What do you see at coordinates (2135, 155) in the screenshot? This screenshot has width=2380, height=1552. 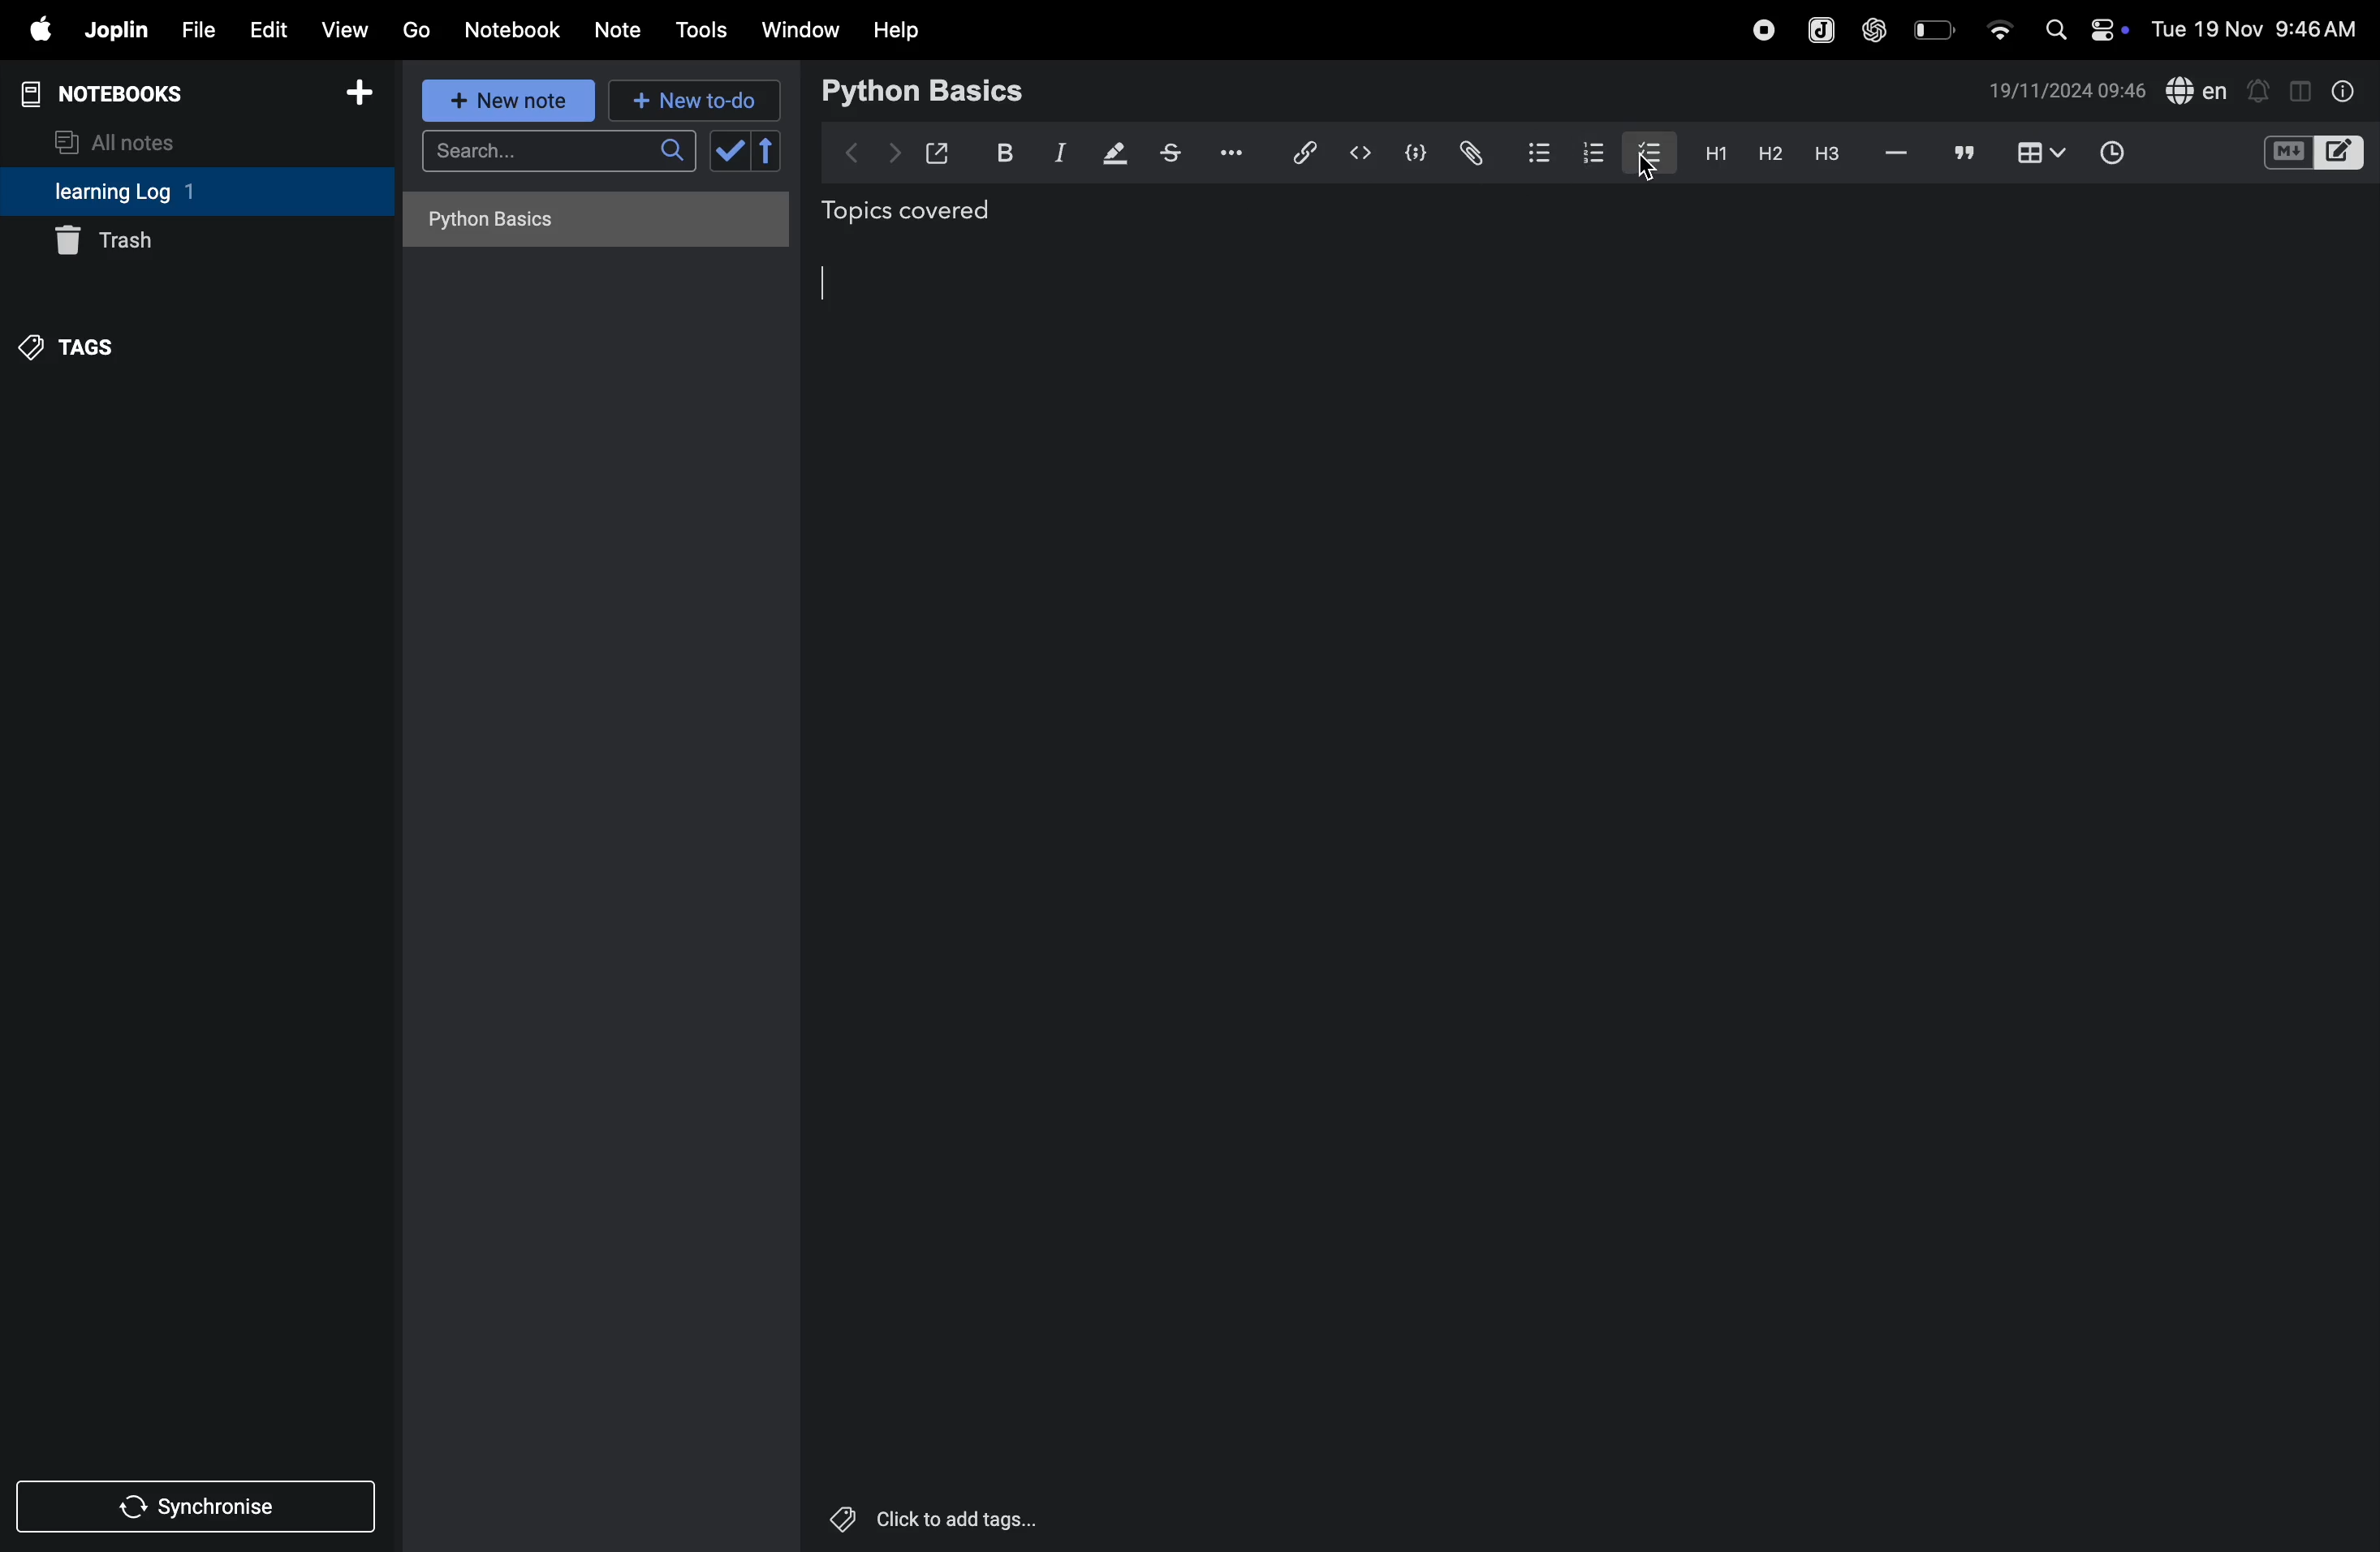 I see `add time` at bounding box center [2135, 155].